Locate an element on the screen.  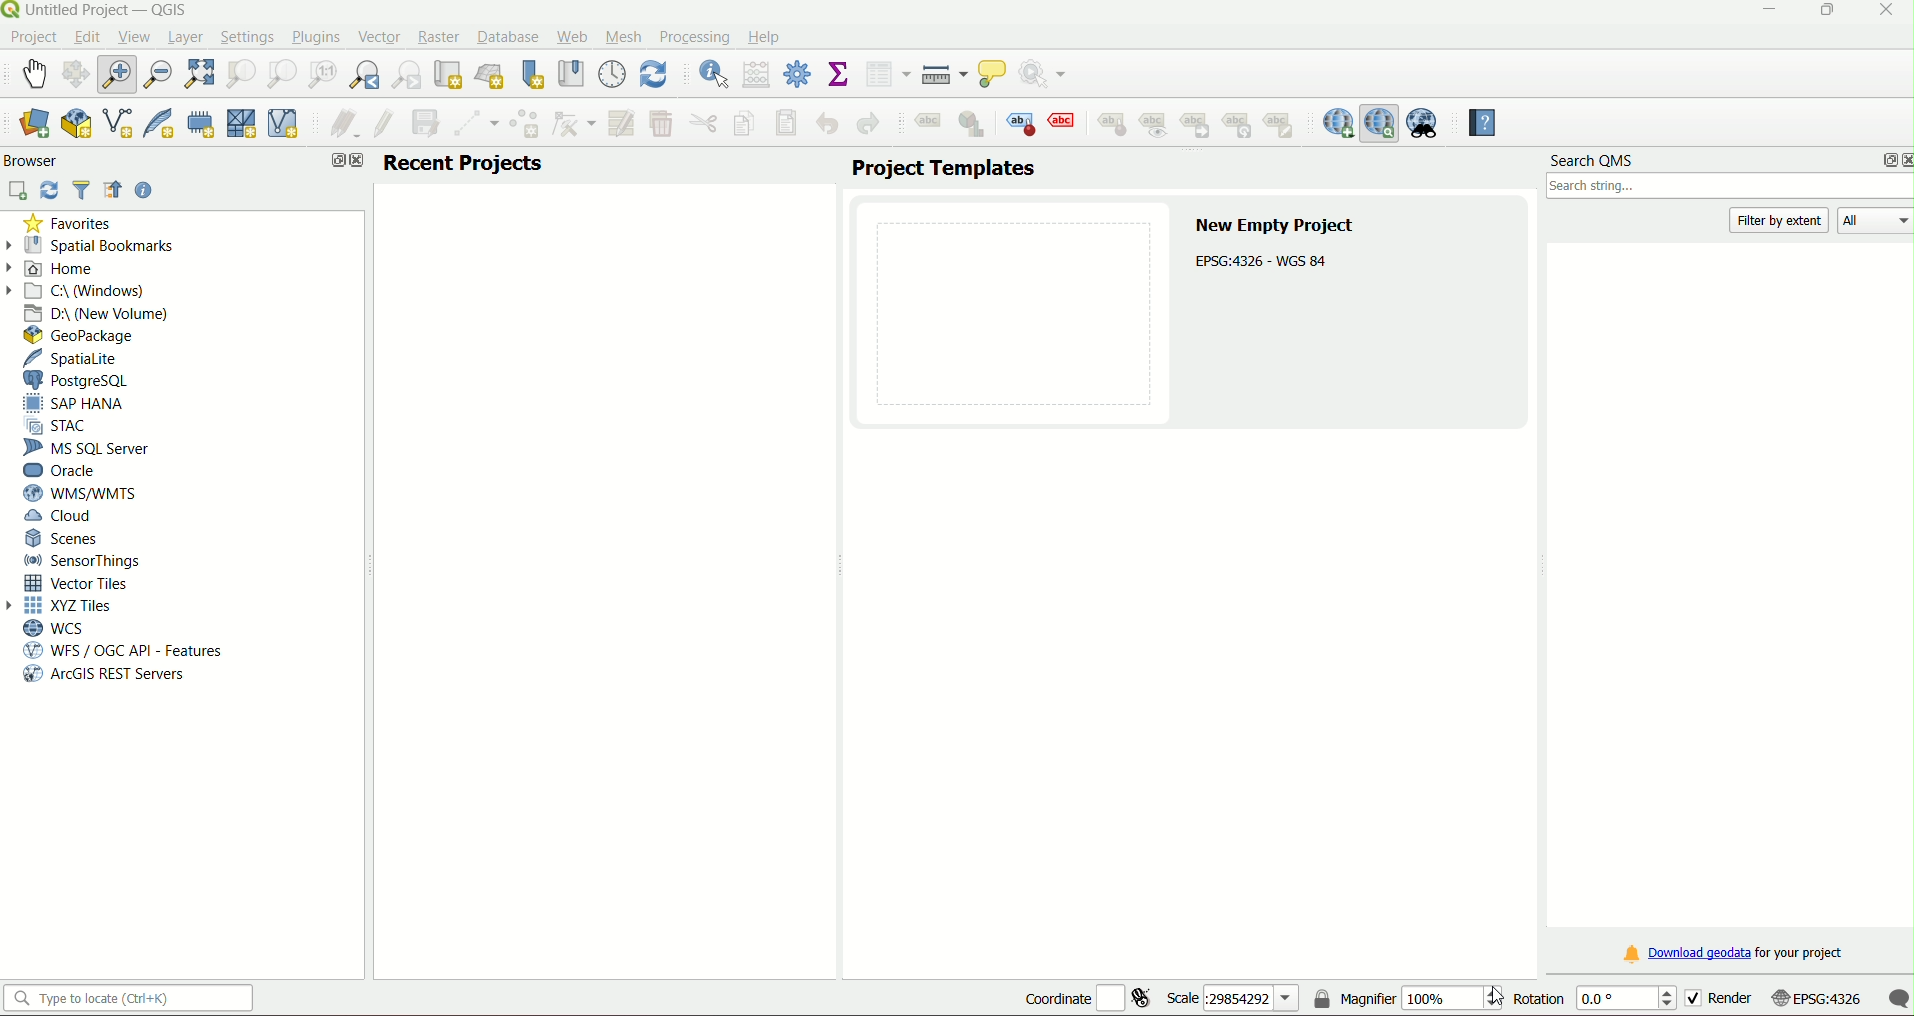
WCS is located at coordinates (53, 628).